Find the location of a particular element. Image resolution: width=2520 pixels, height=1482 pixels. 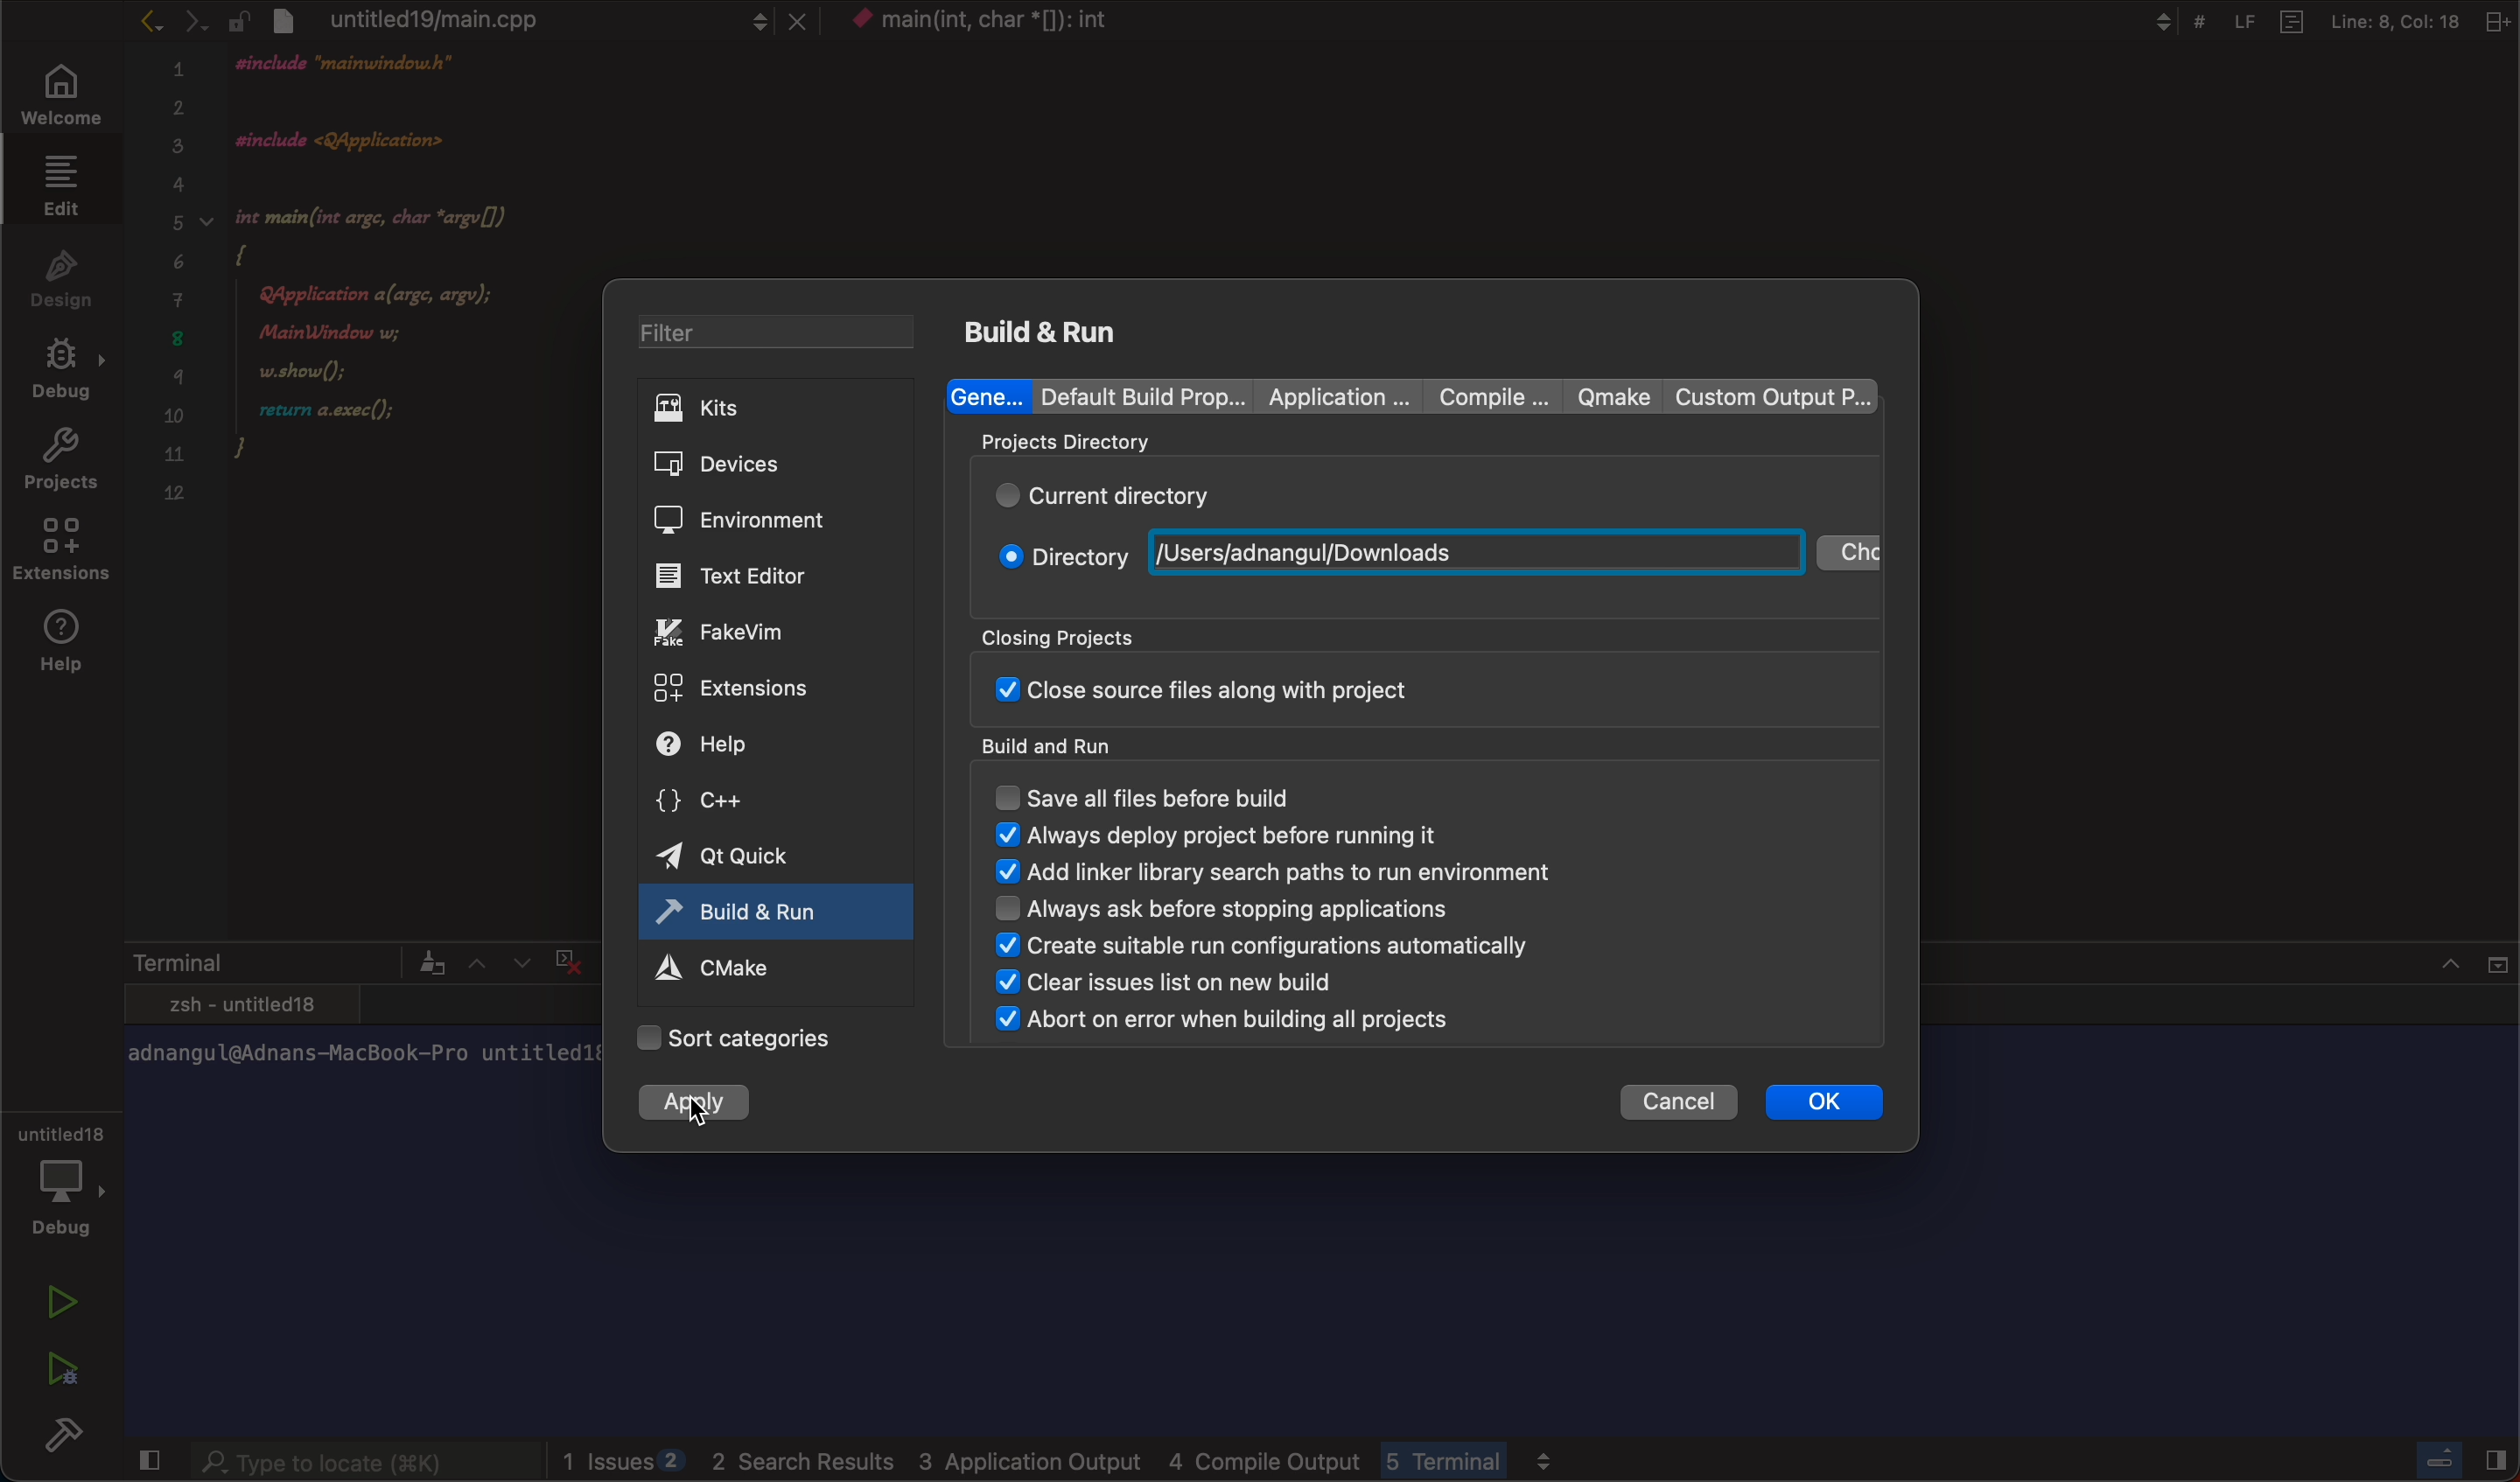

fake vim is located at coordinates (747, 633).